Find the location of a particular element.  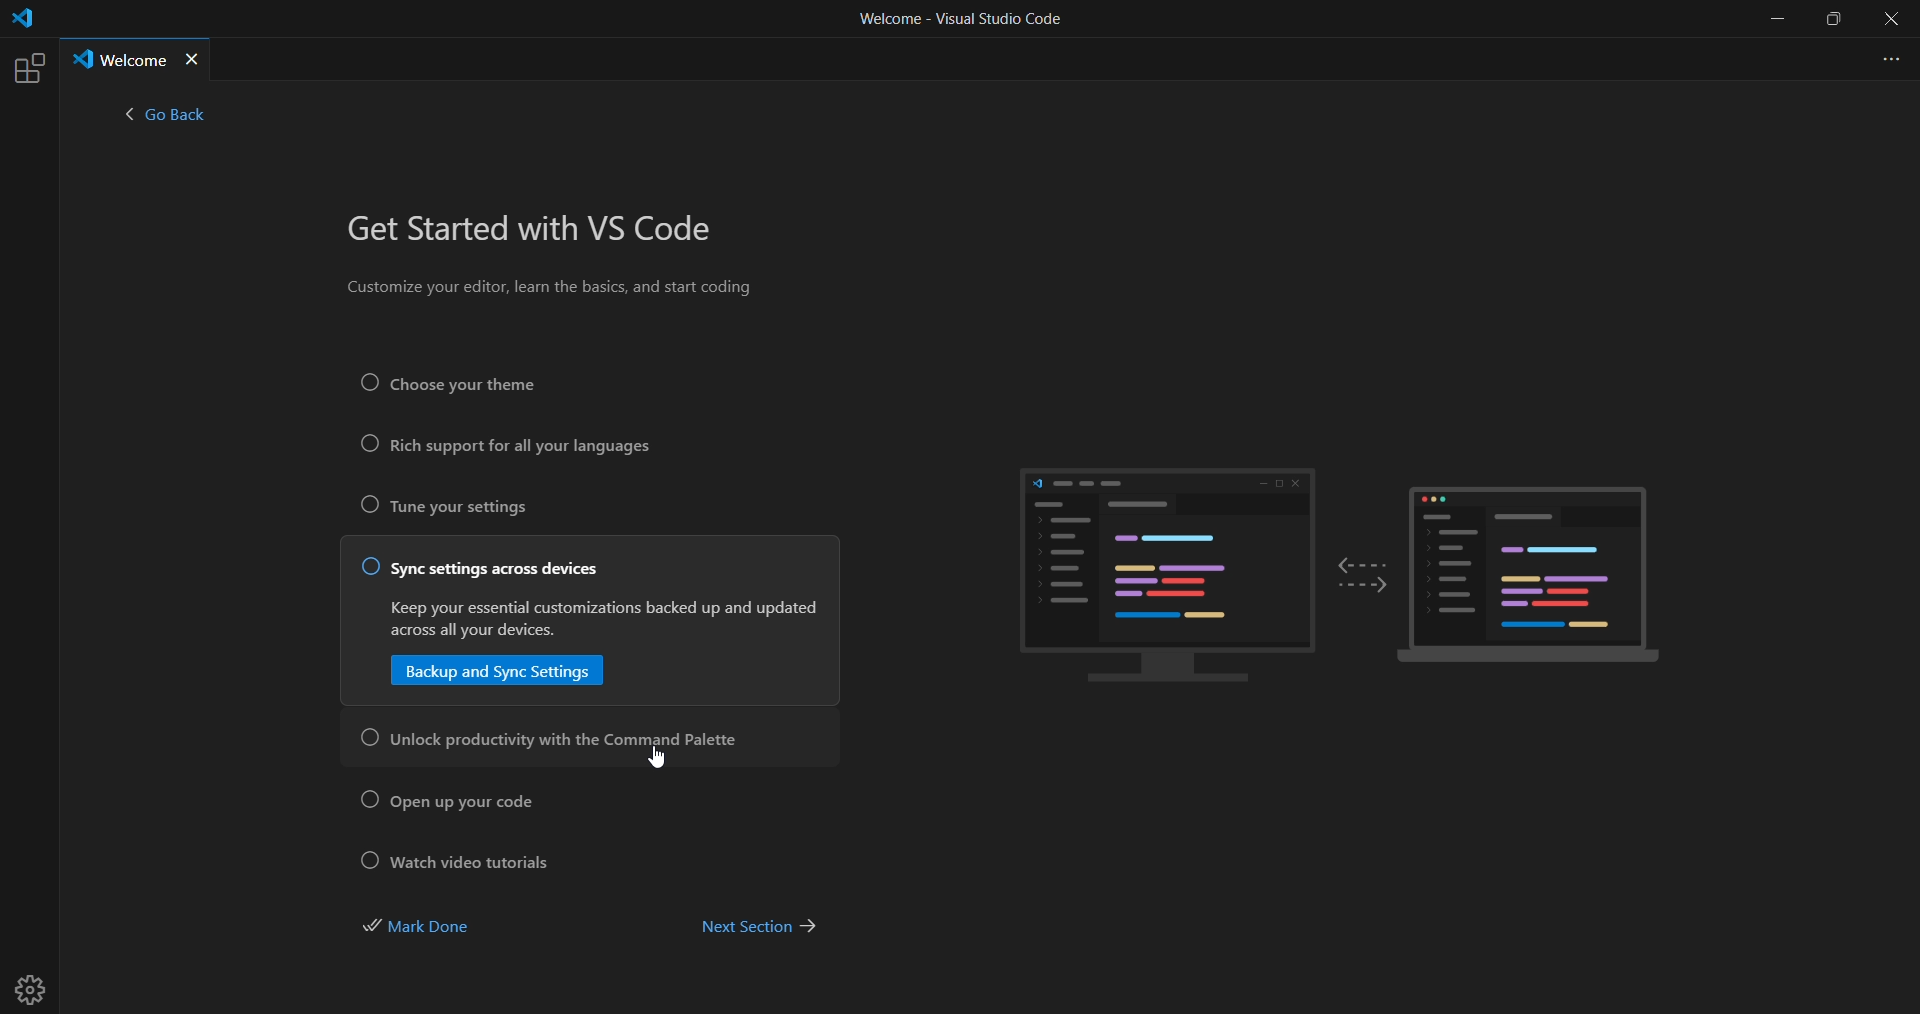

unlock productivity with the command palette is located at coordinates (552, 736).